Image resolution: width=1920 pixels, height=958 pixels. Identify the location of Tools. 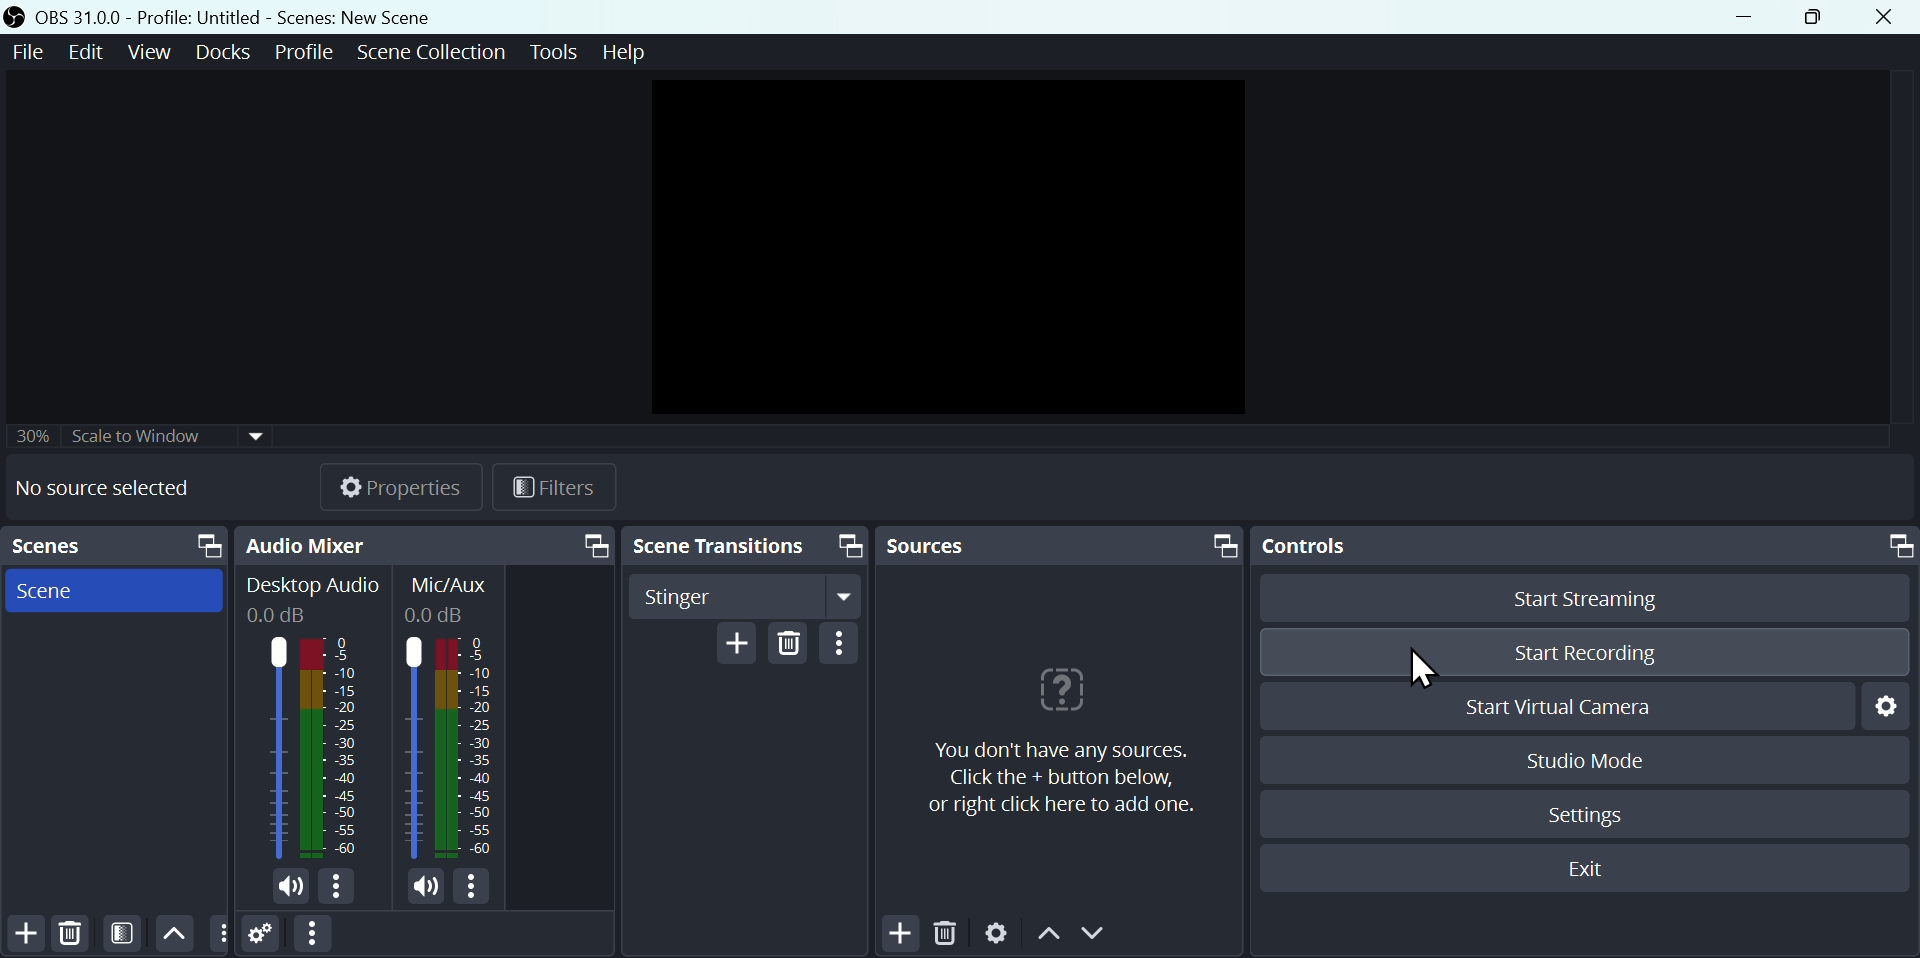
(553, 53).